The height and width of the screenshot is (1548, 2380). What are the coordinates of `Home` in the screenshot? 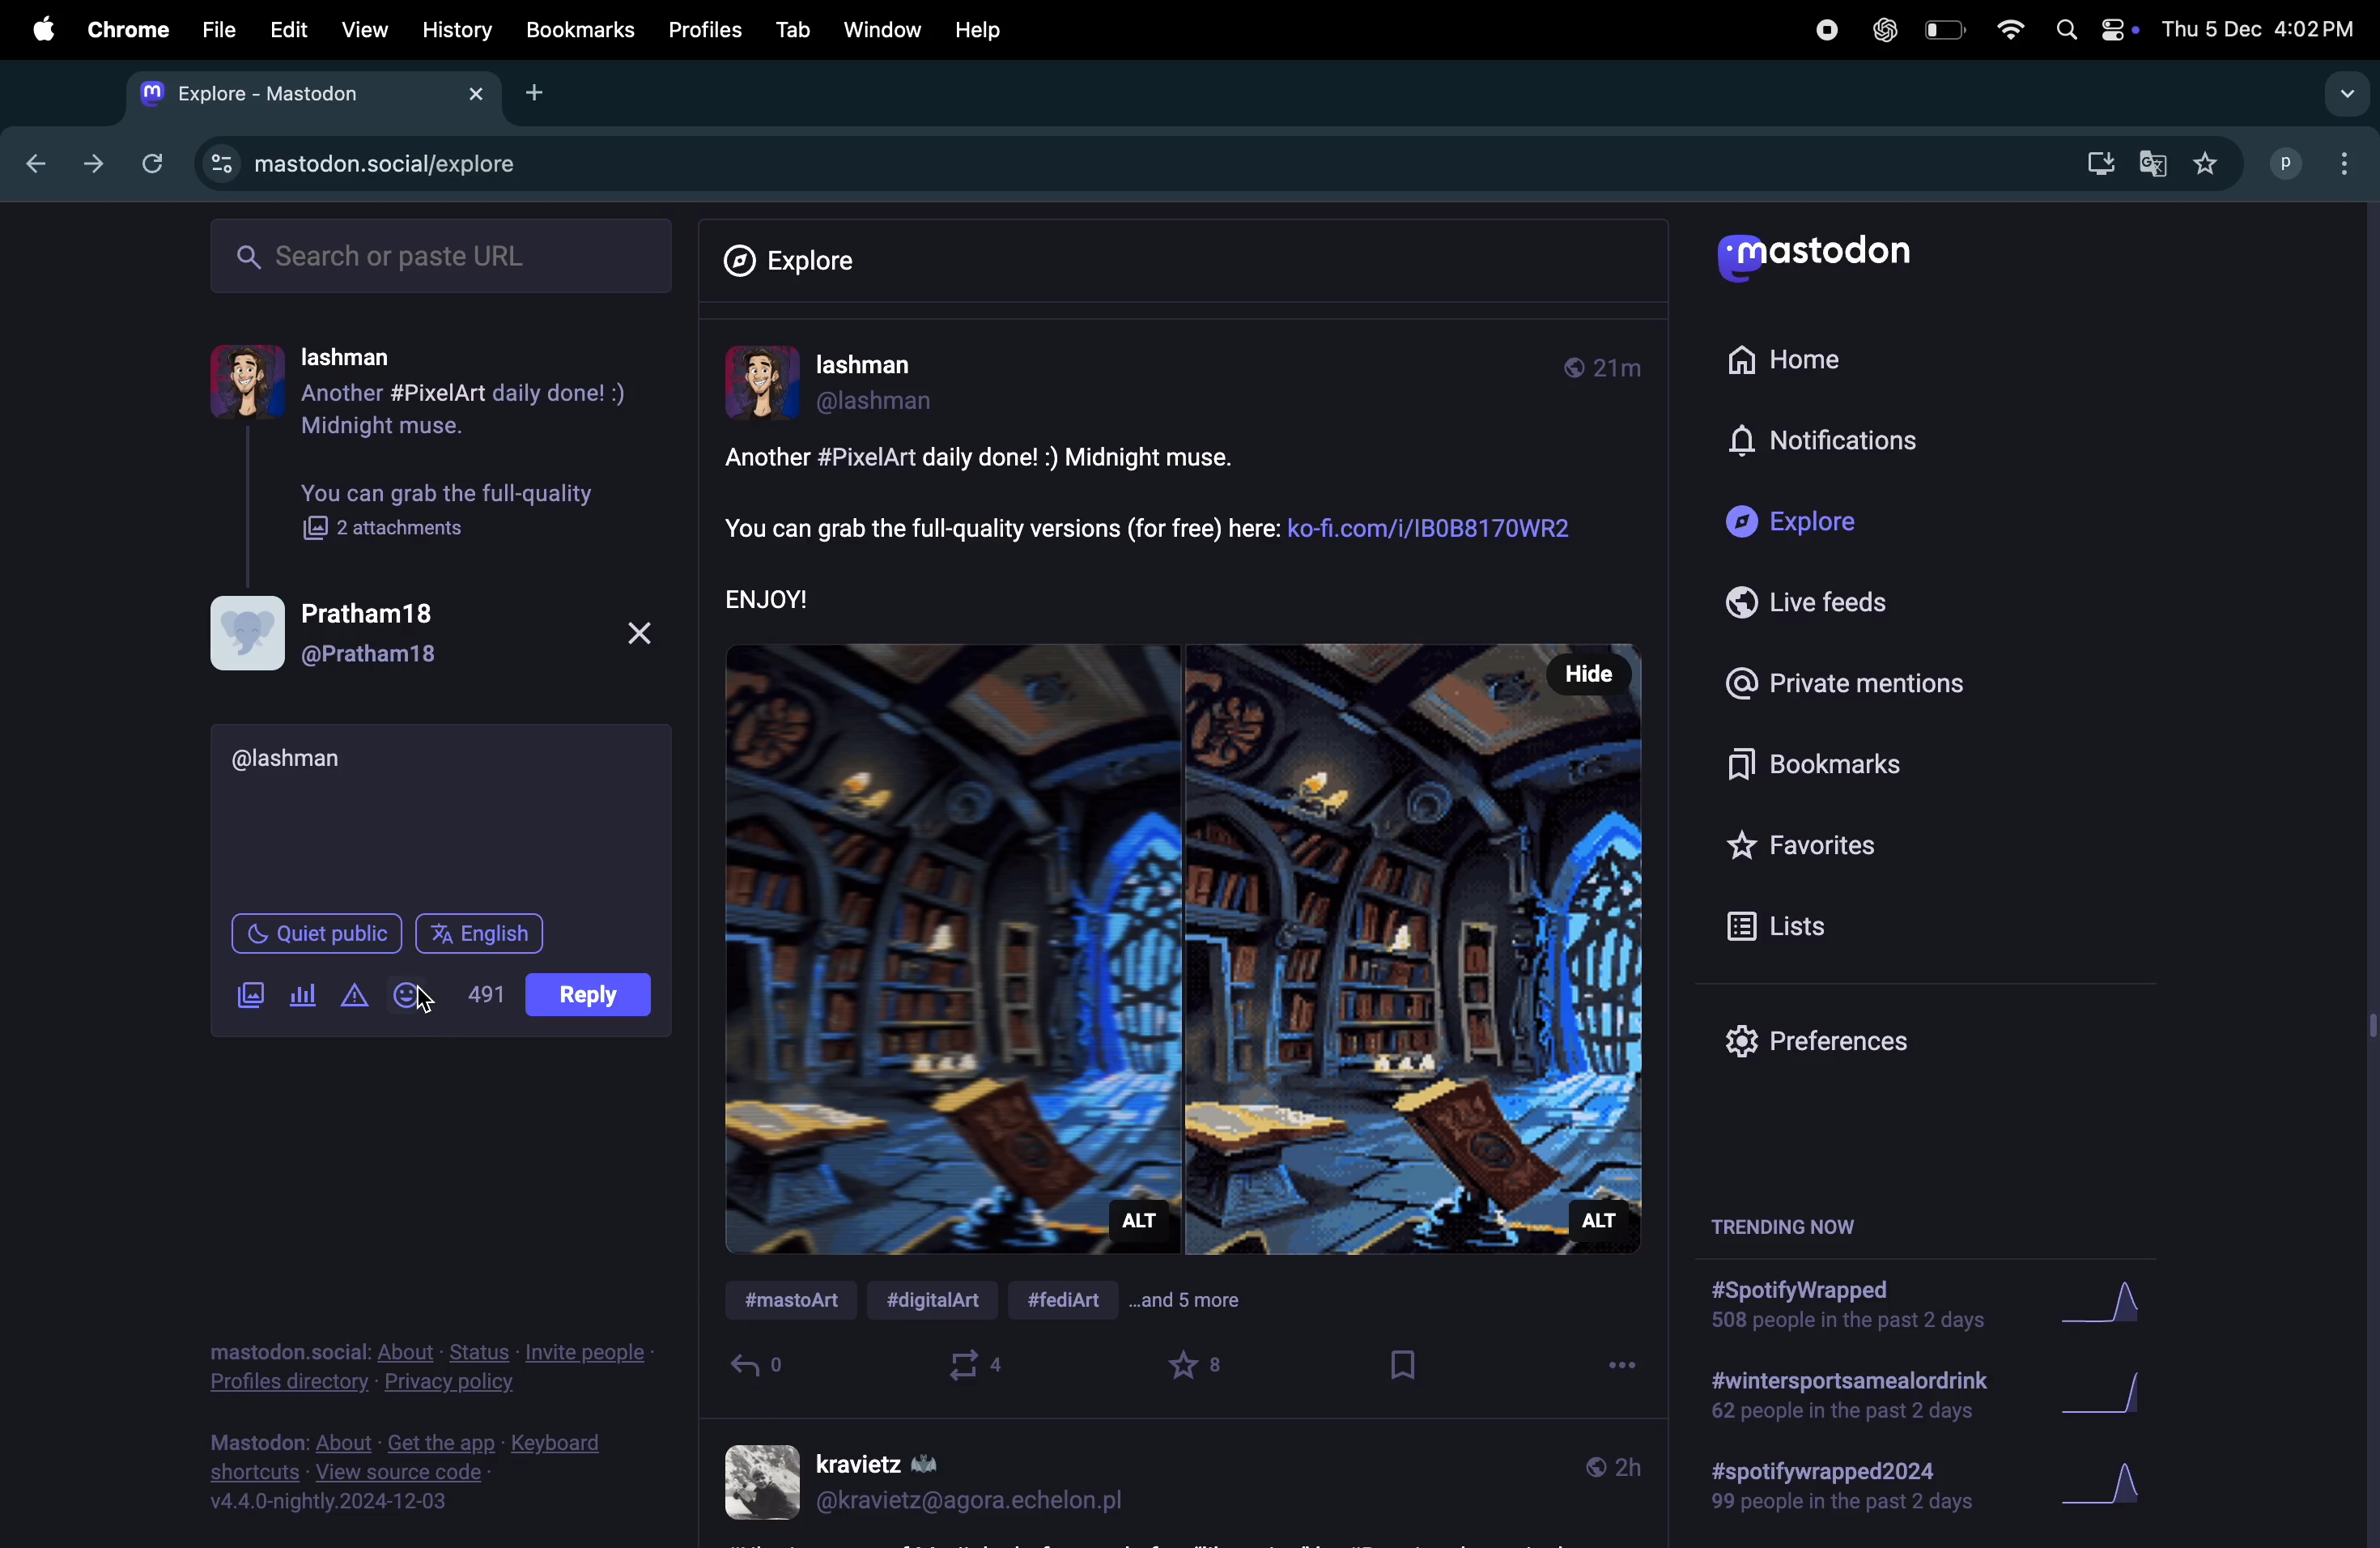 It's located at (1823, 366).